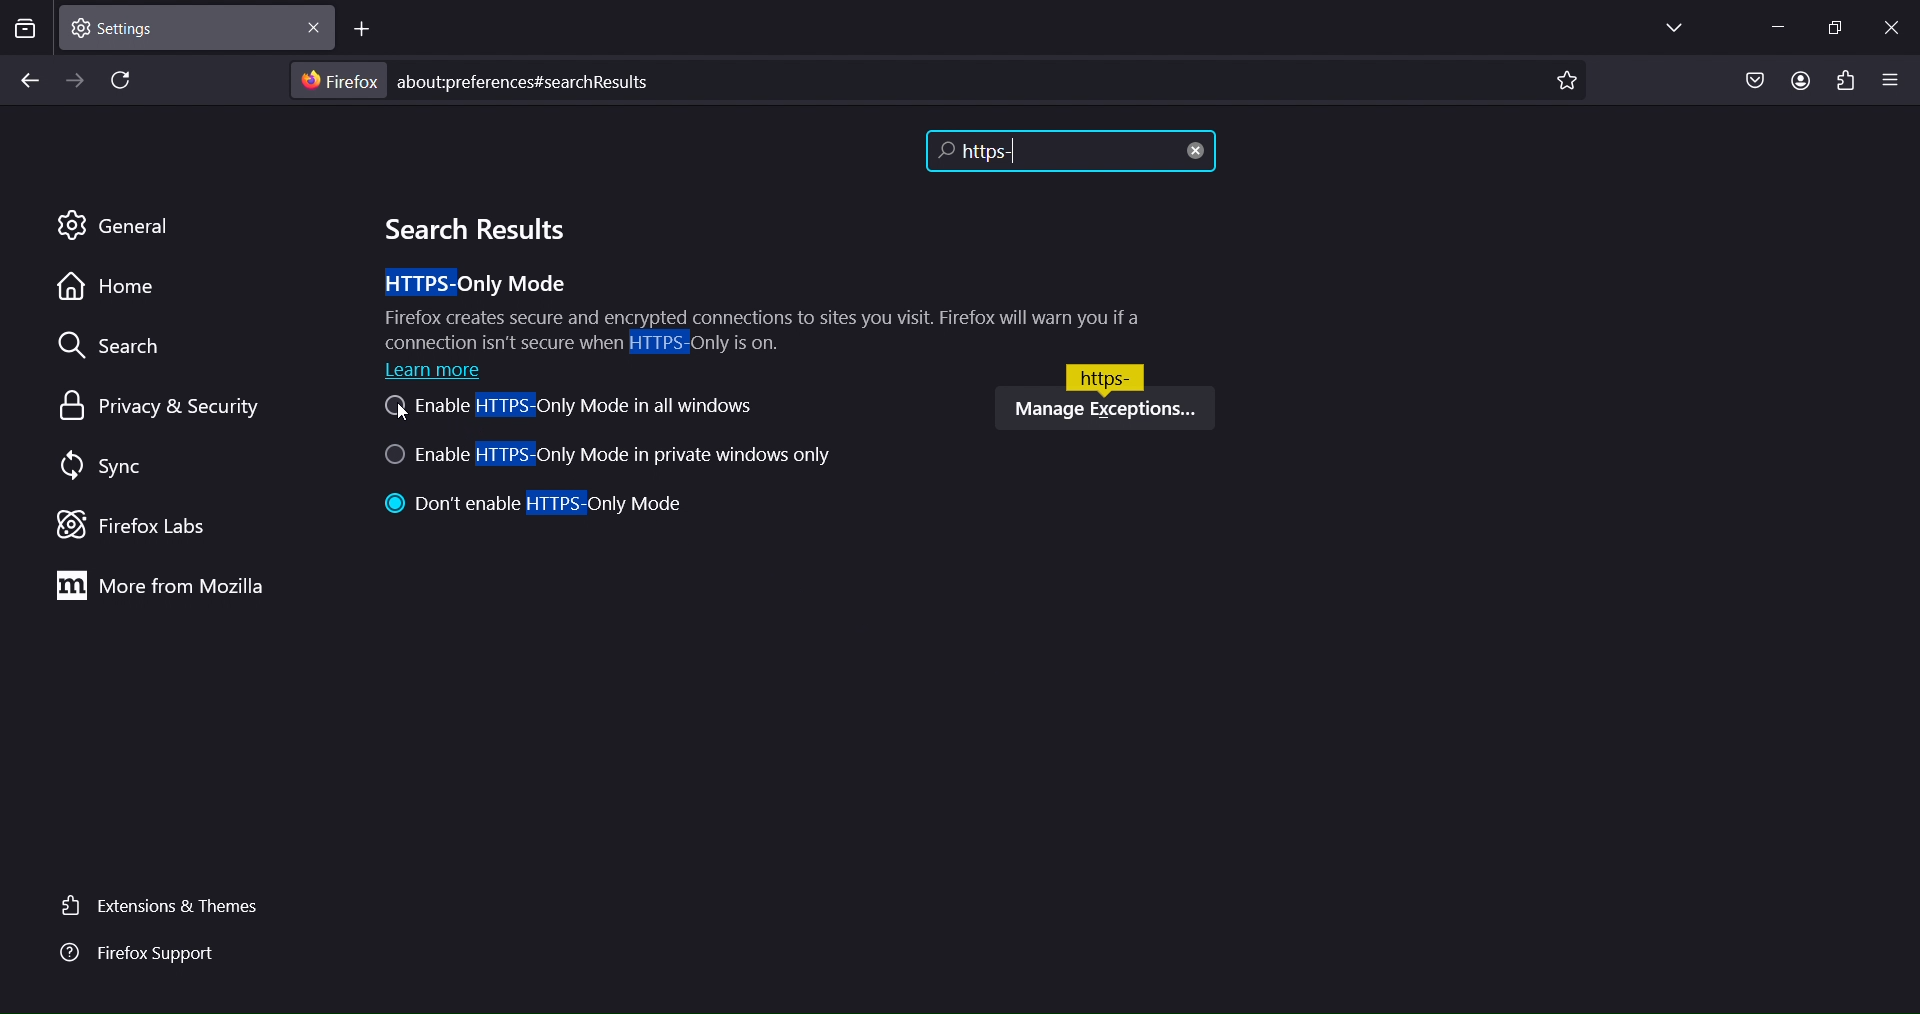 This screenshot has height=1014, width=1920. What do you see at coordinates (147, 524) in the screenshot?
I see `firefox labs` at bounding box center [147, 524].